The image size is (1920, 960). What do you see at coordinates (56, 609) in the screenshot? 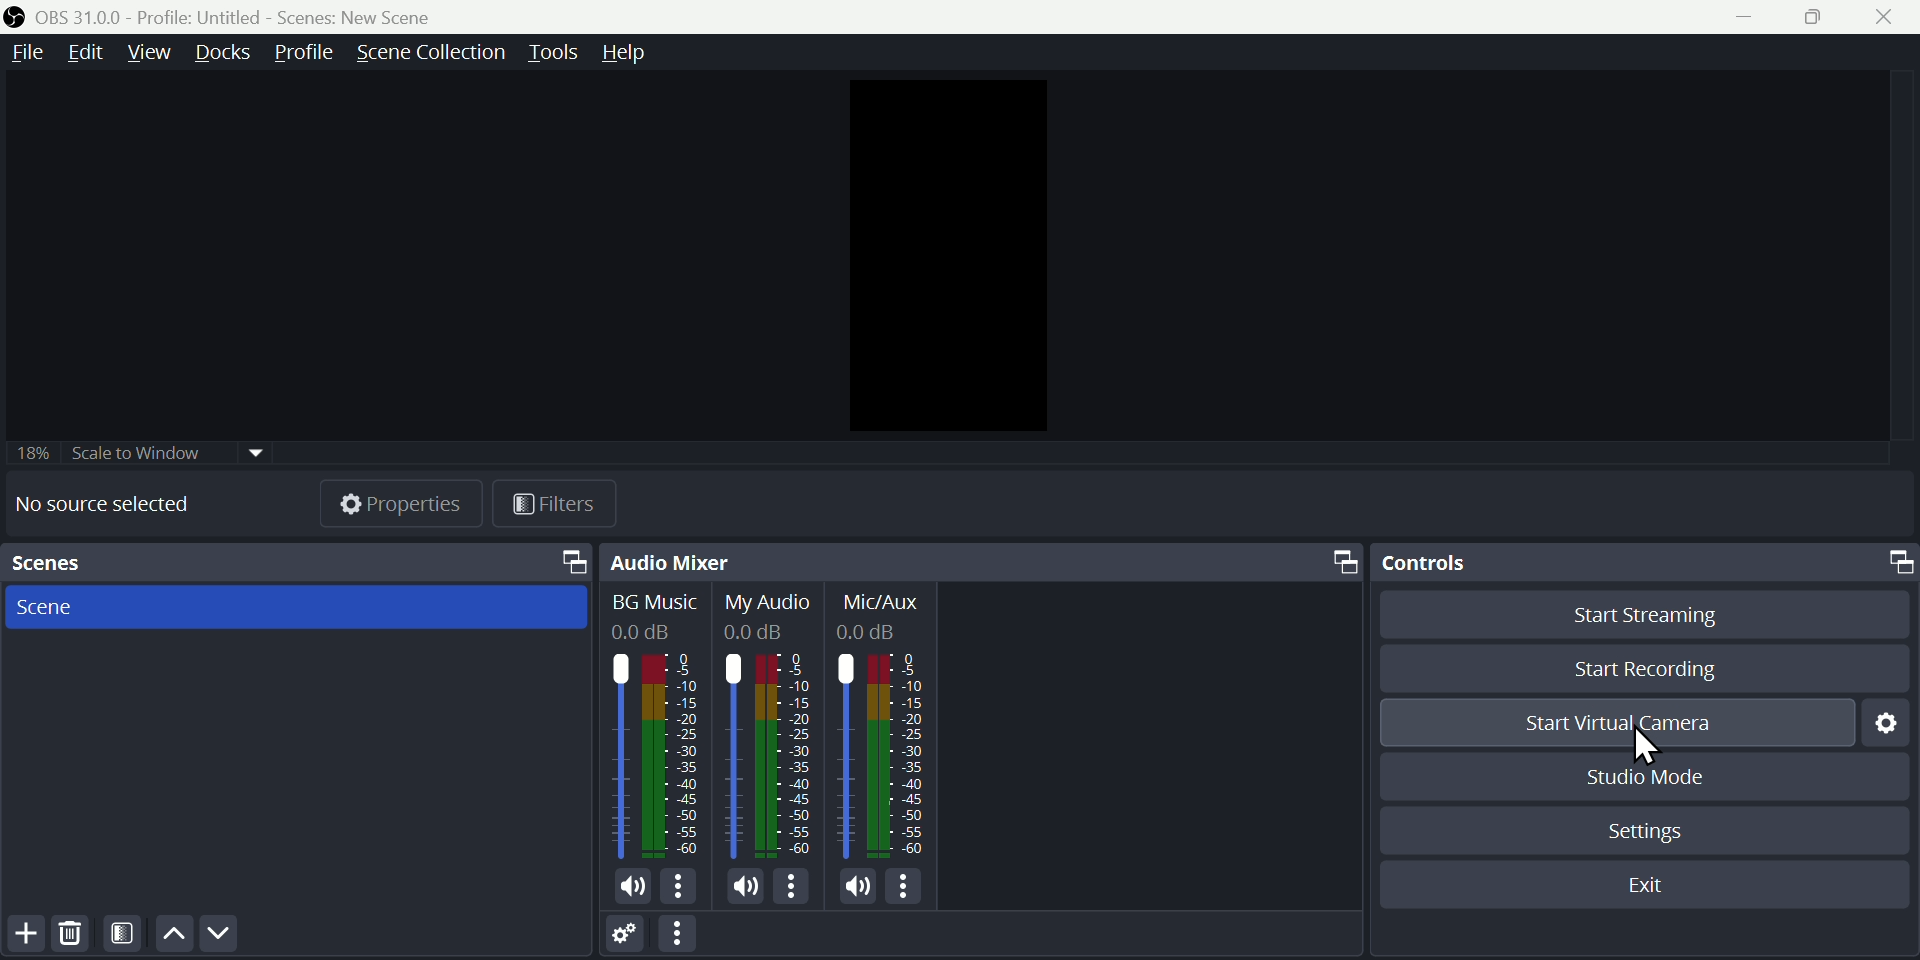
I see `Scene` at bounding box center [56, 609].